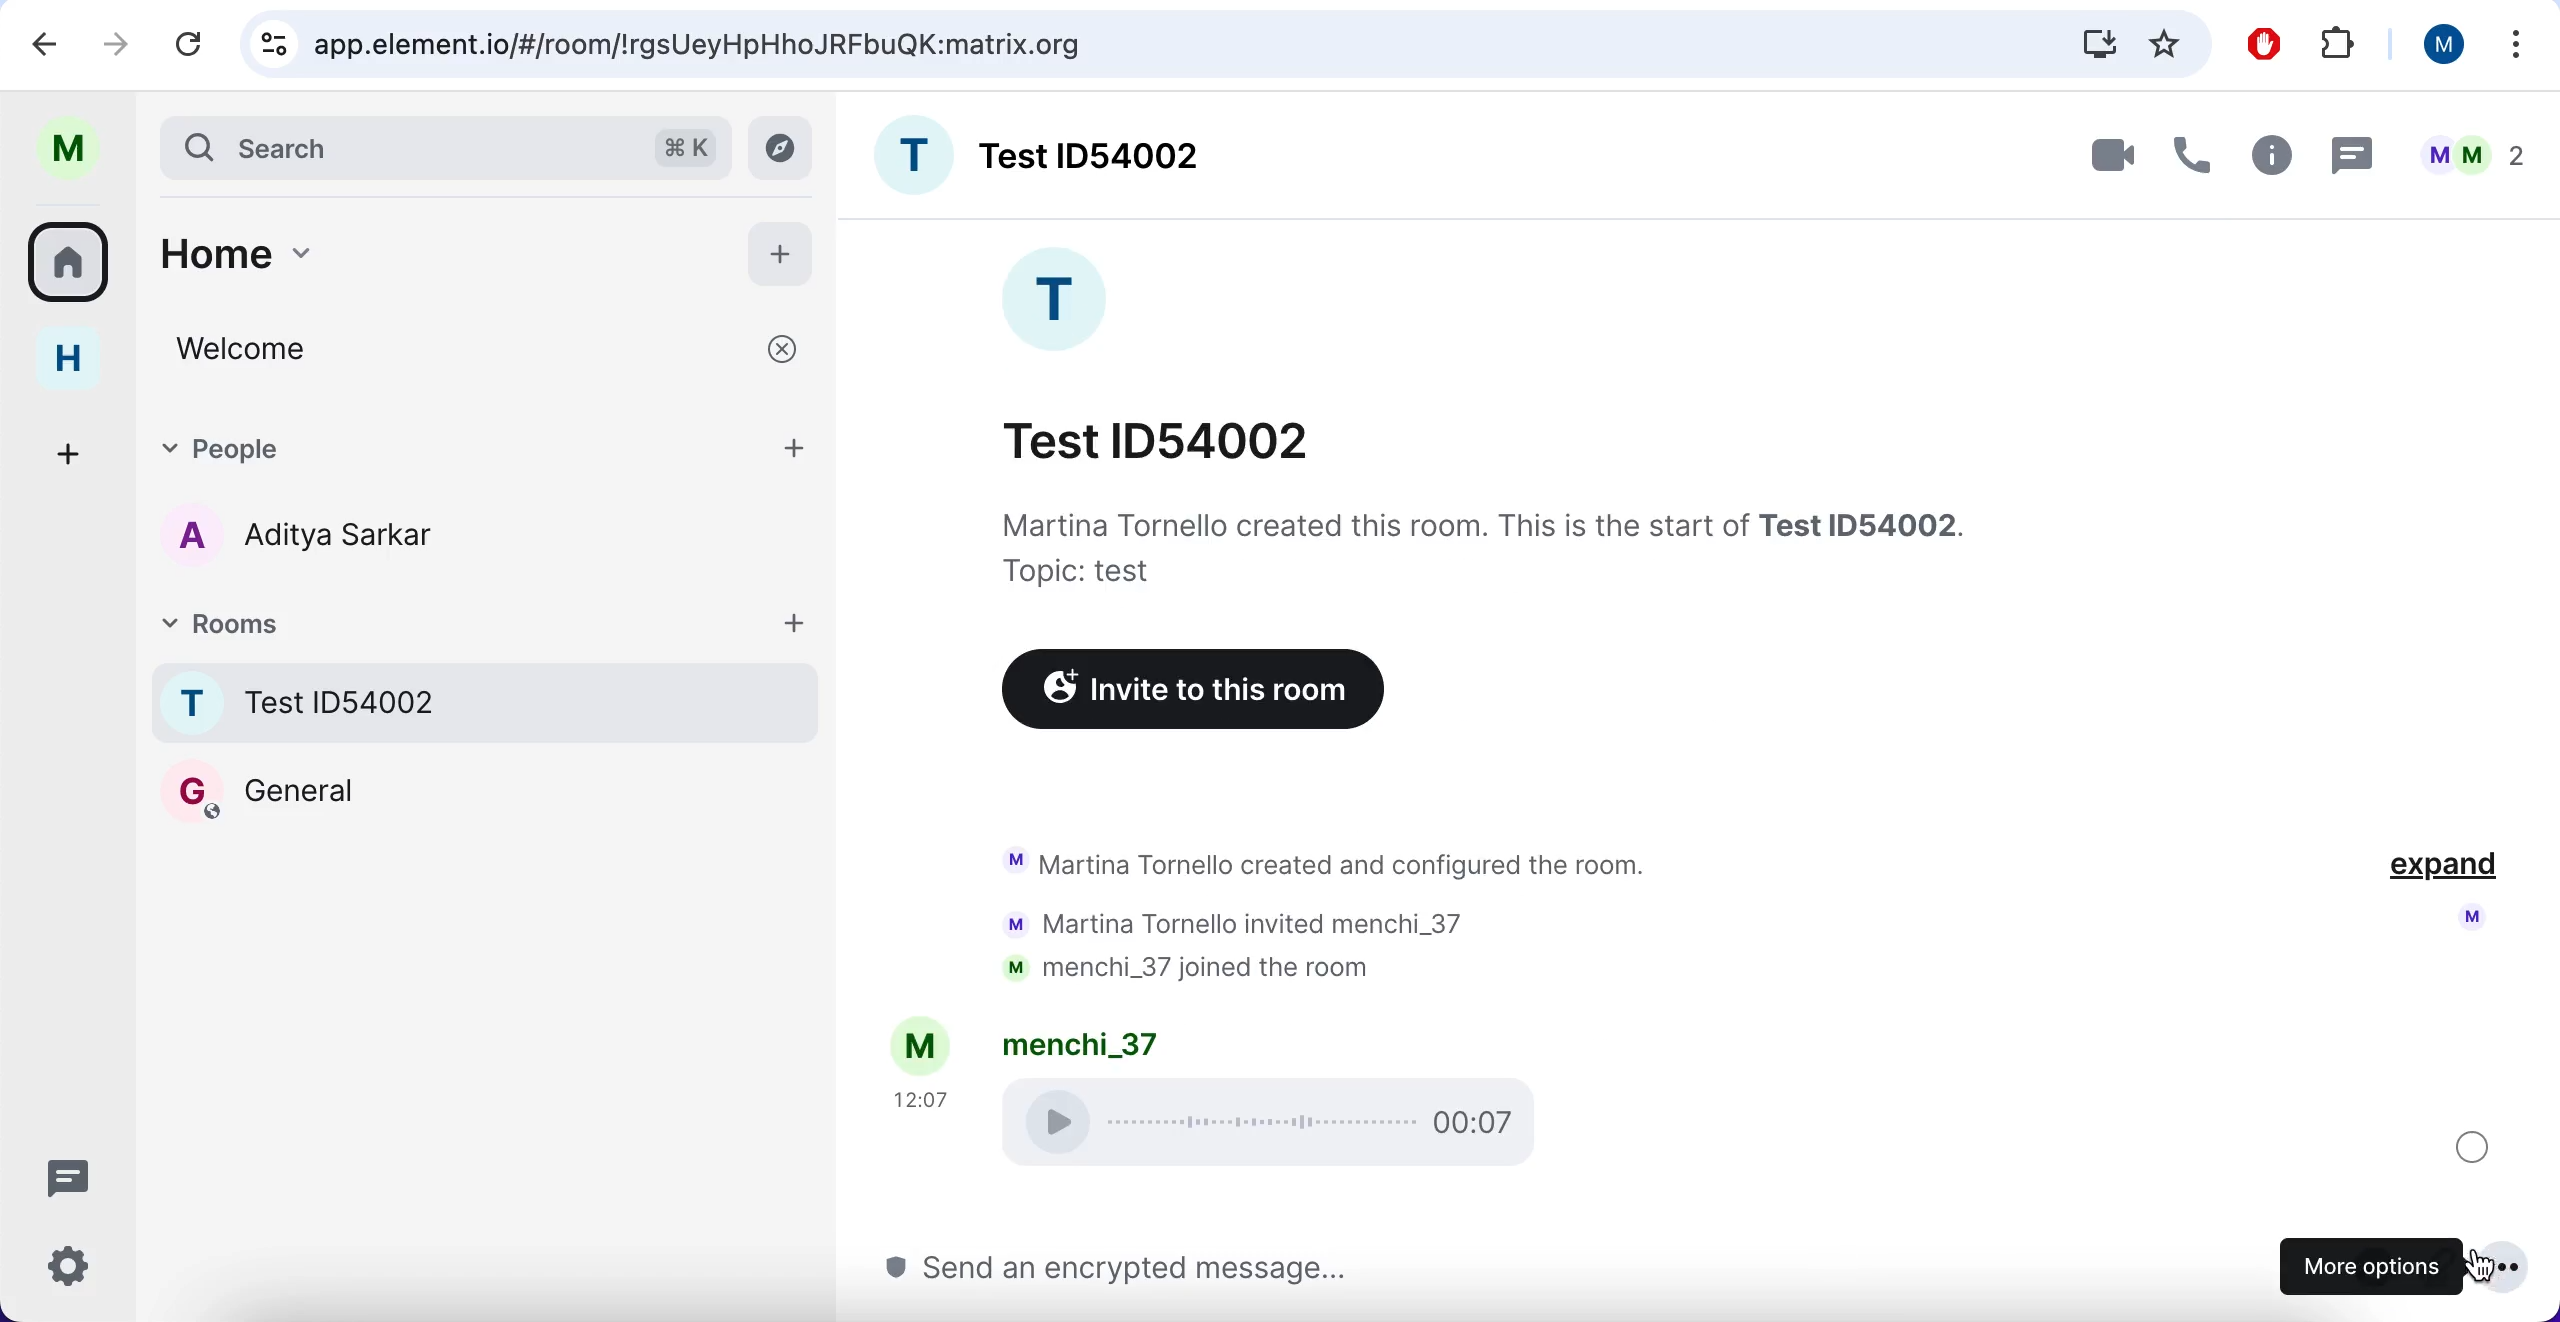 The image size is (2560, 1322). Describe the element at coordinates (488, 702) in the screenshot. I see `room name` at that location.